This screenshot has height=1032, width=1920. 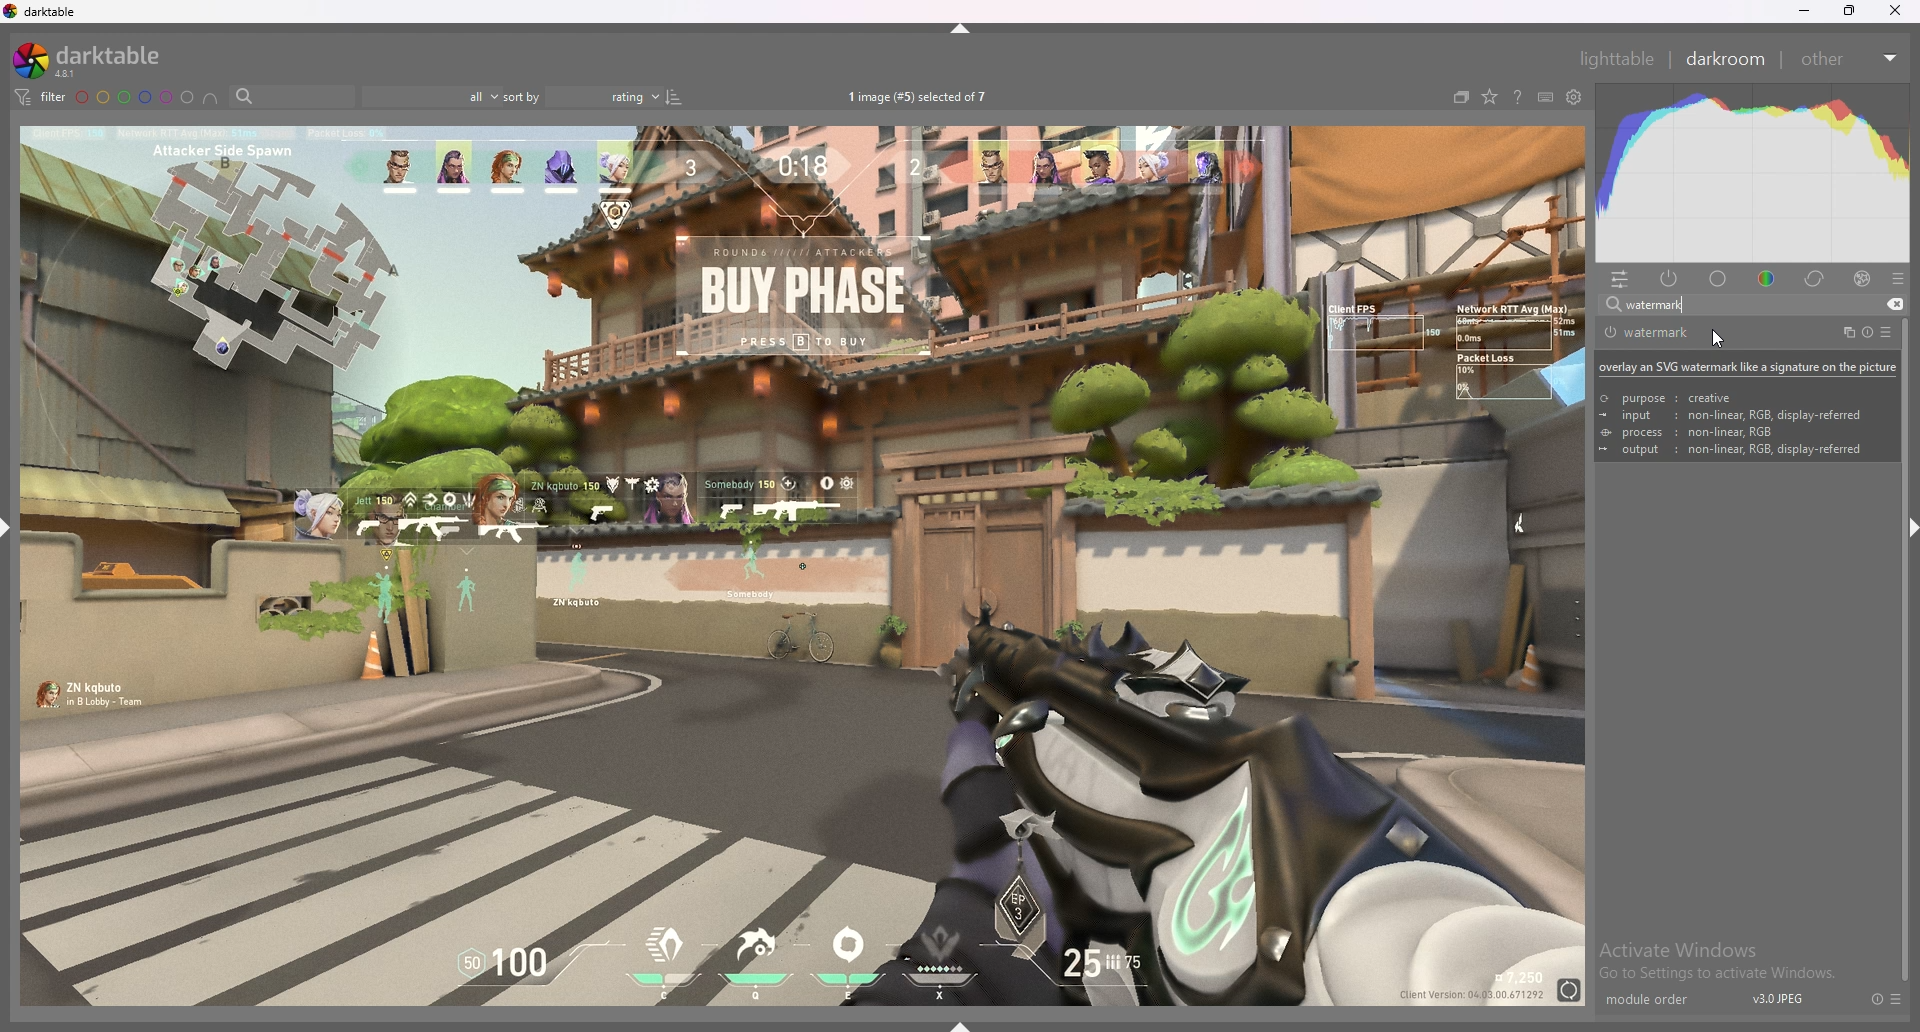 What do you see at coordinates (1843, 333) in the screenshot?
I see `multiple instances action` at bounding box center [1843, 333].